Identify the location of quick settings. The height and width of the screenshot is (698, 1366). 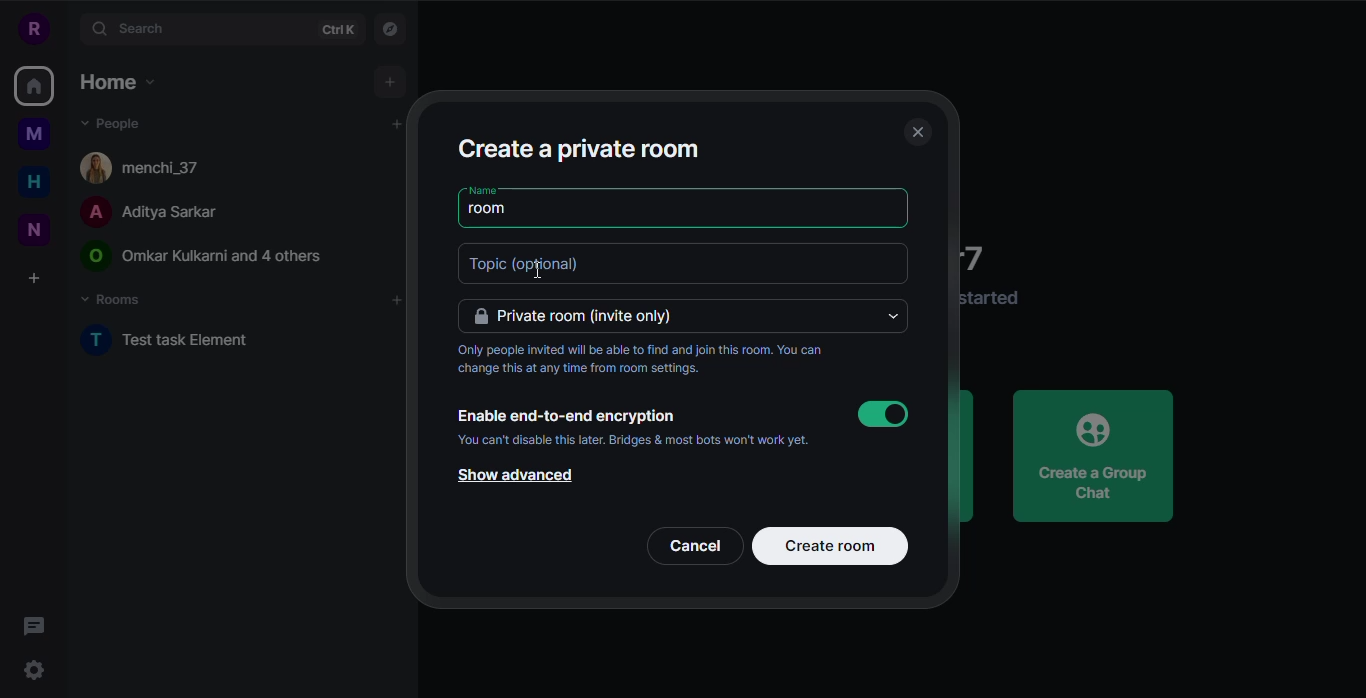
(35, 673).